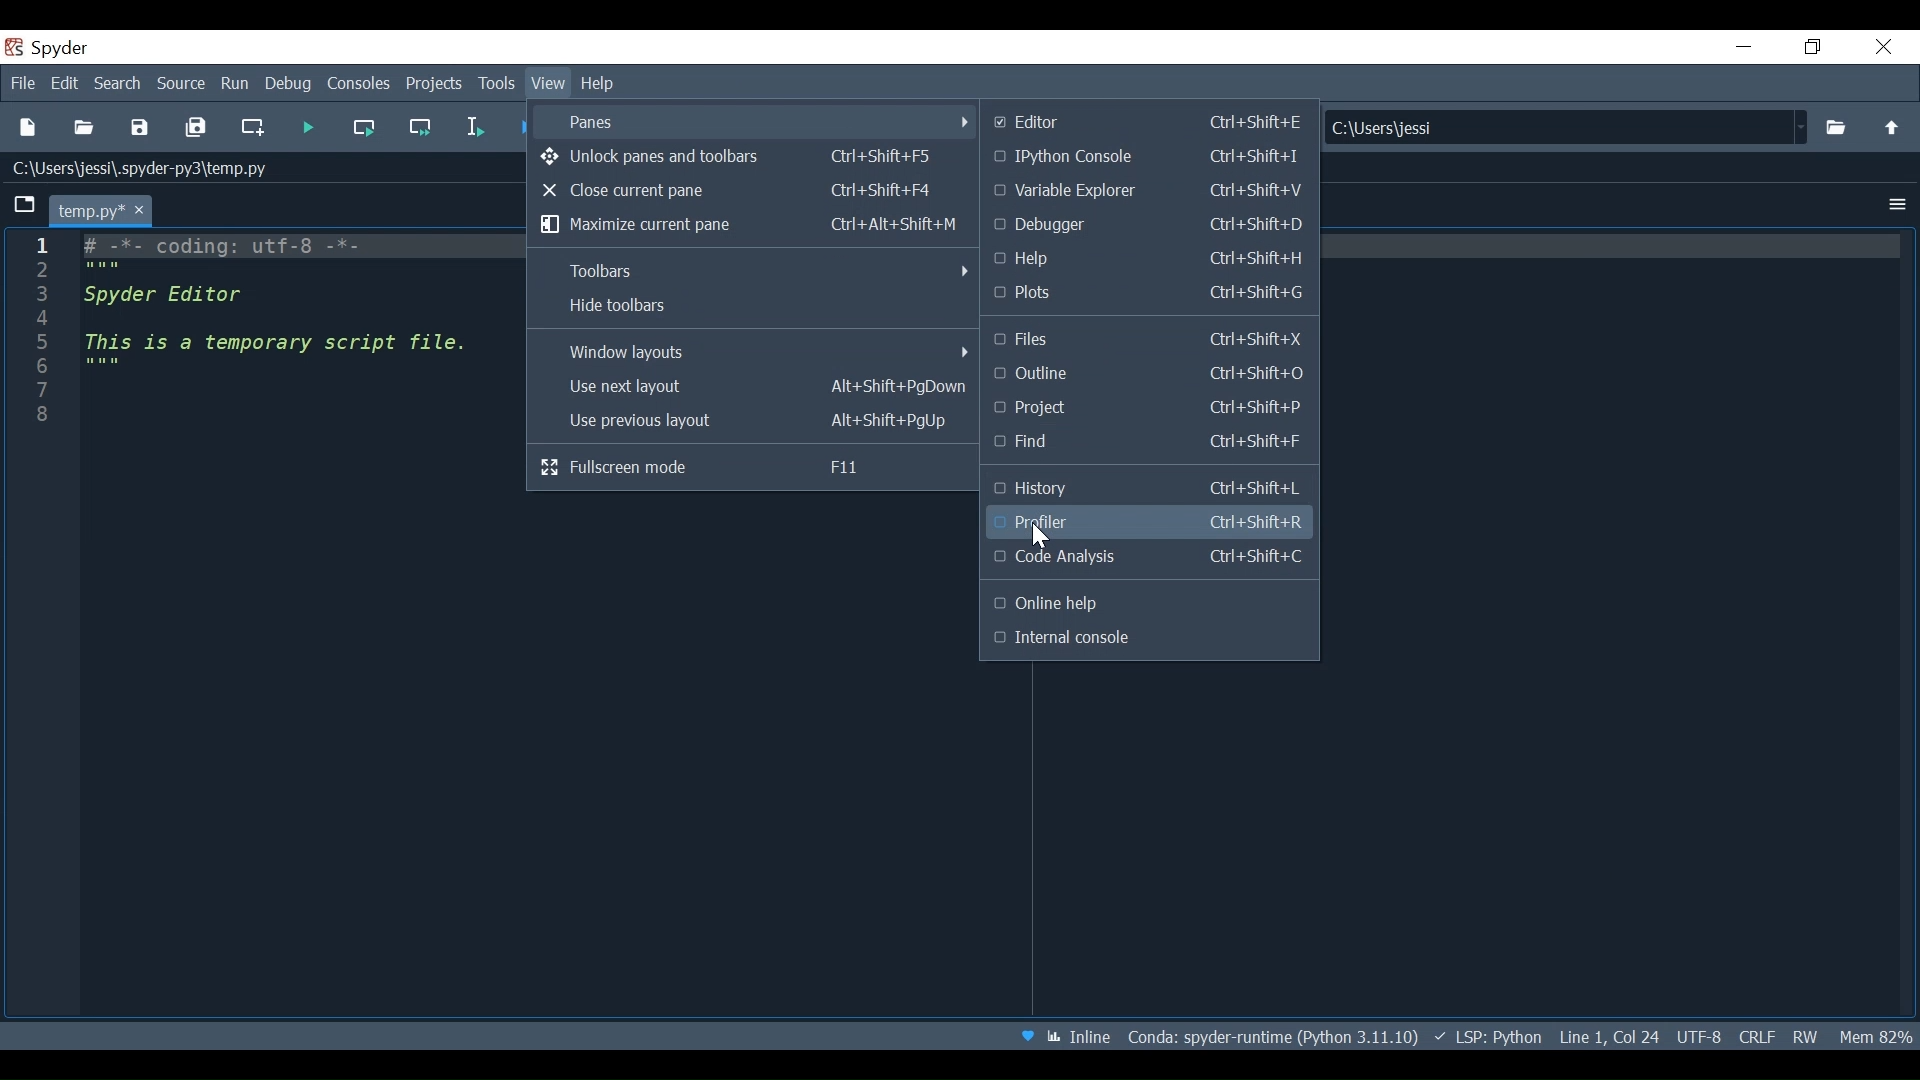 The height and width of the screenshot is (1080, 1920). I want to click on Files, so click(1150, 339).